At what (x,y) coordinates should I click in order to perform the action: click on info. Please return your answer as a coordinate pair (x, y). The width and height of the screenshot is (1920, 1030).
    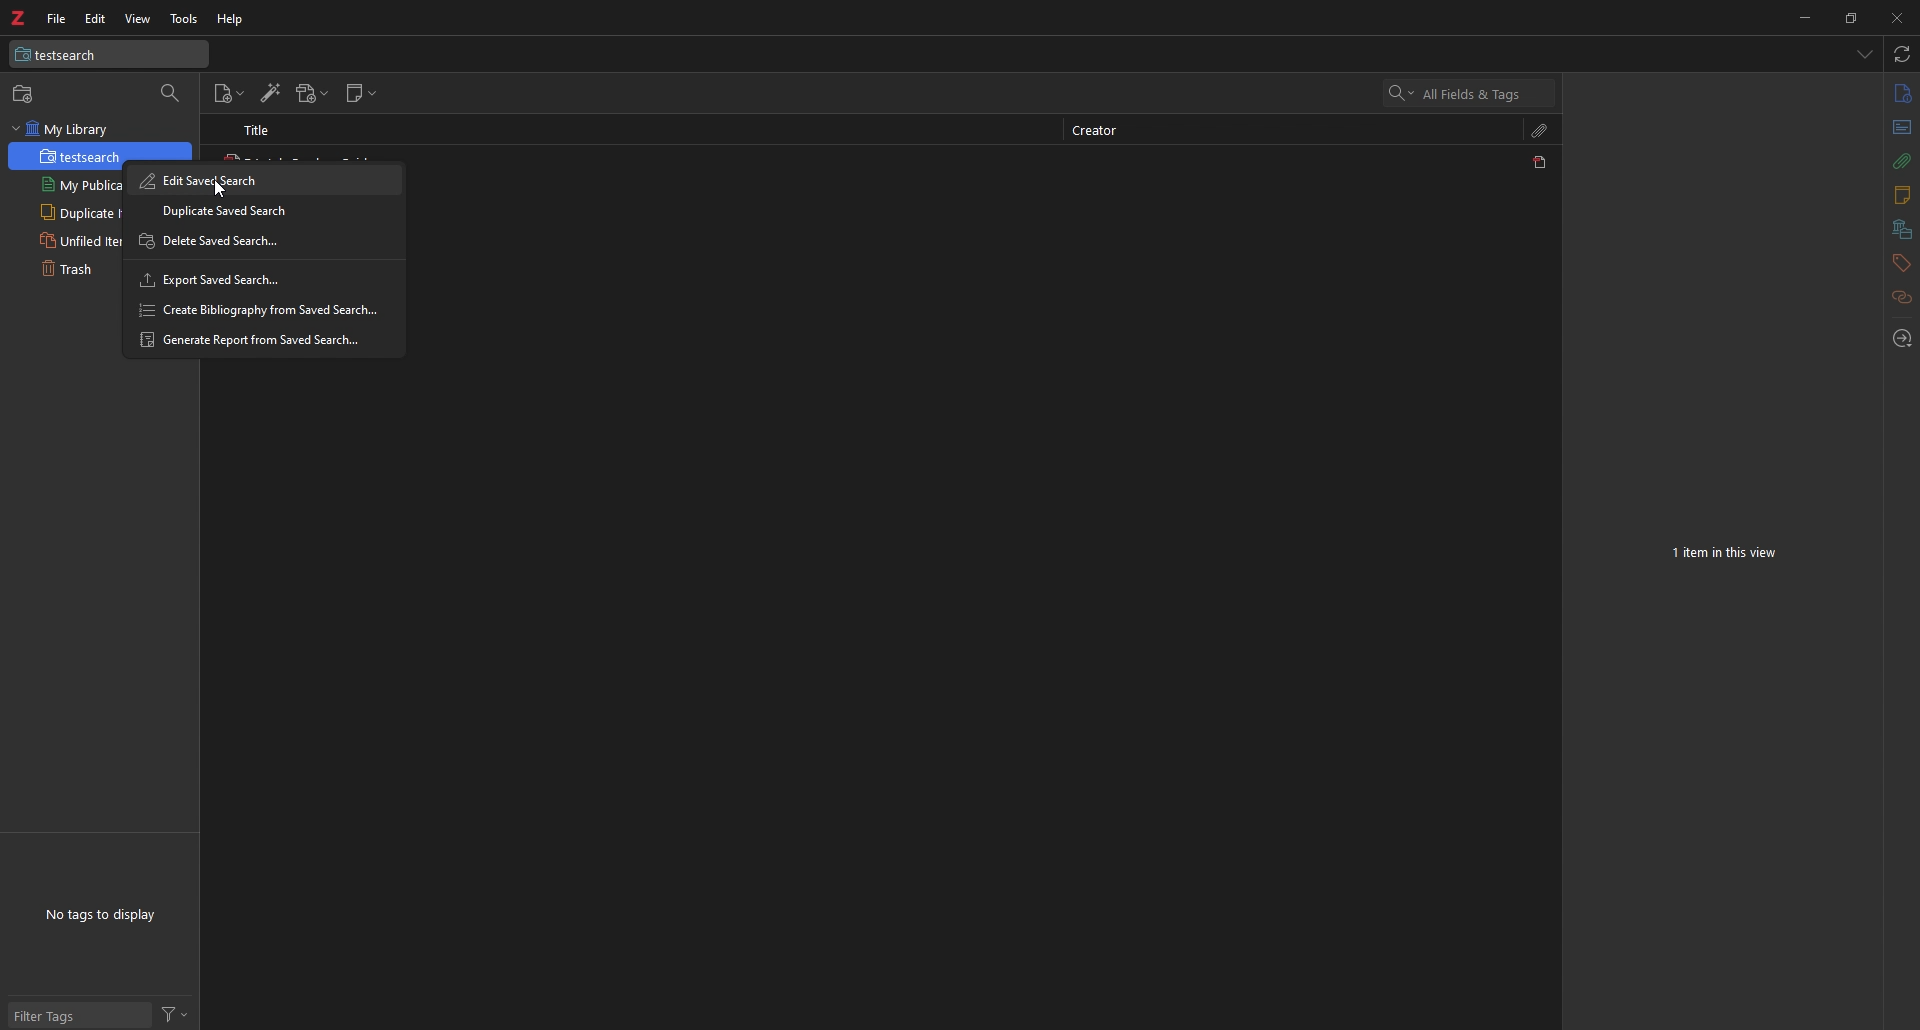
    Looking at the image, I should click on (1902, 93).